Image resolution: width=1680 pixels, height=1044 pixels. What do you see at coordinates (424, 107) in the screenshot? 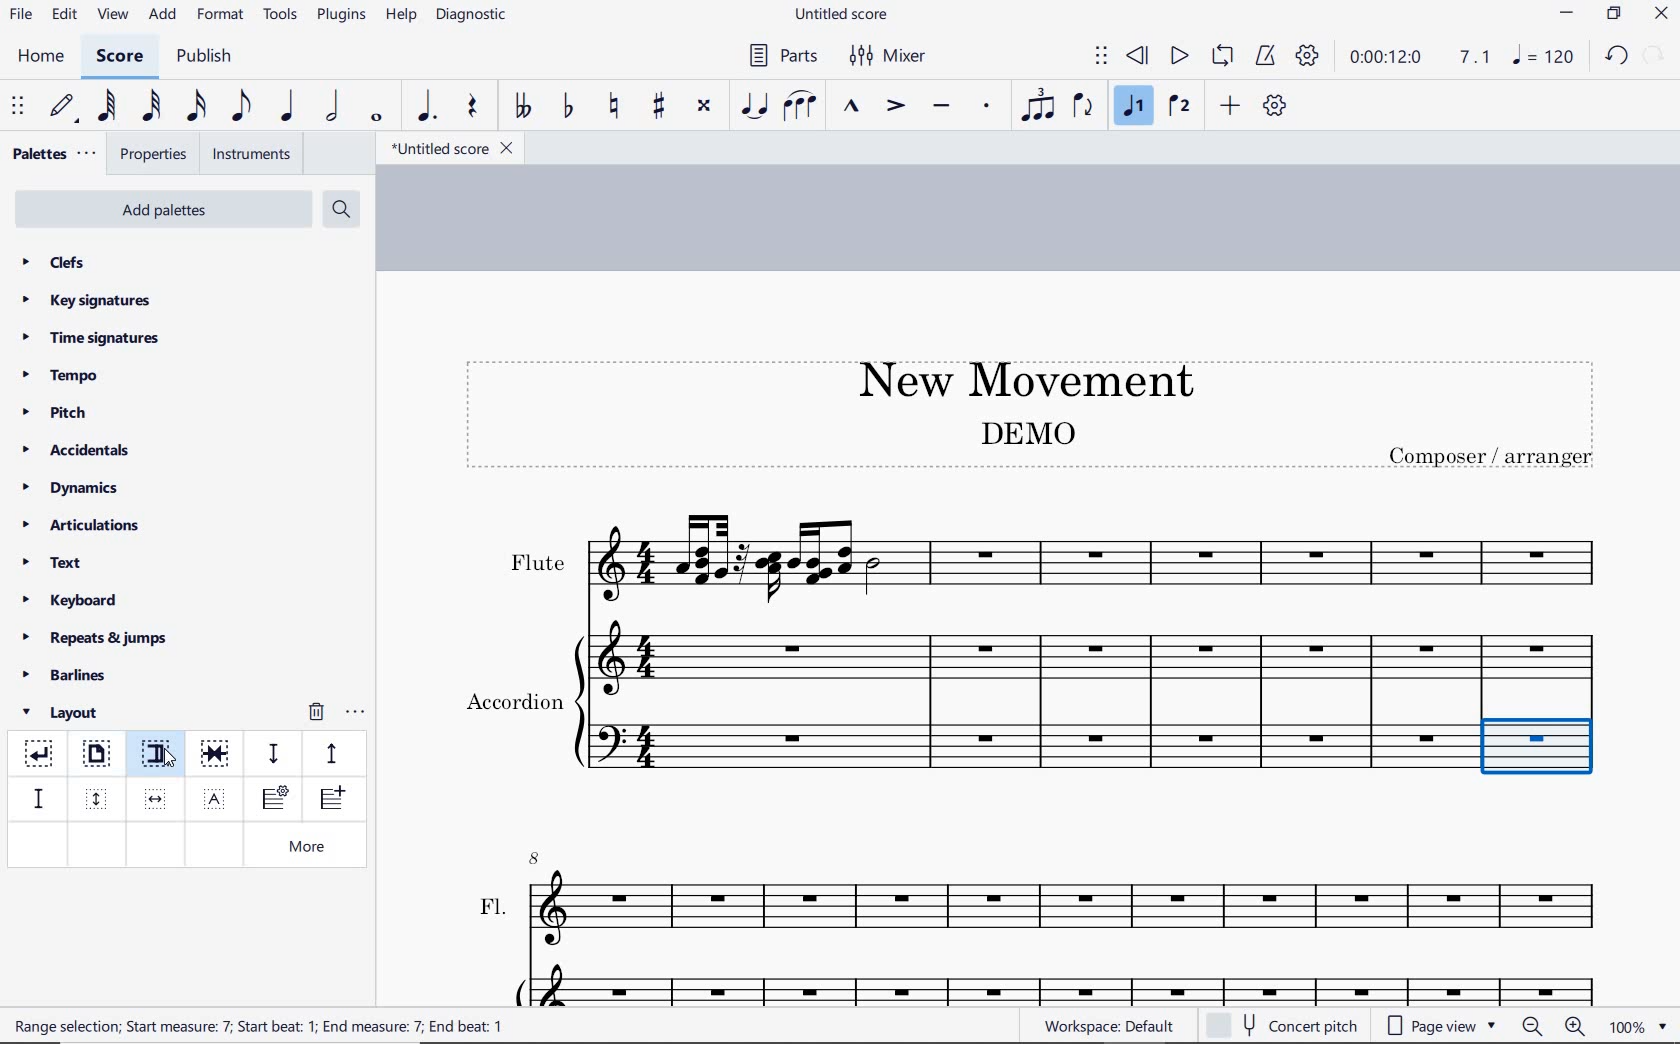
I see `augmentation dot` at bounding box center [424, 107].